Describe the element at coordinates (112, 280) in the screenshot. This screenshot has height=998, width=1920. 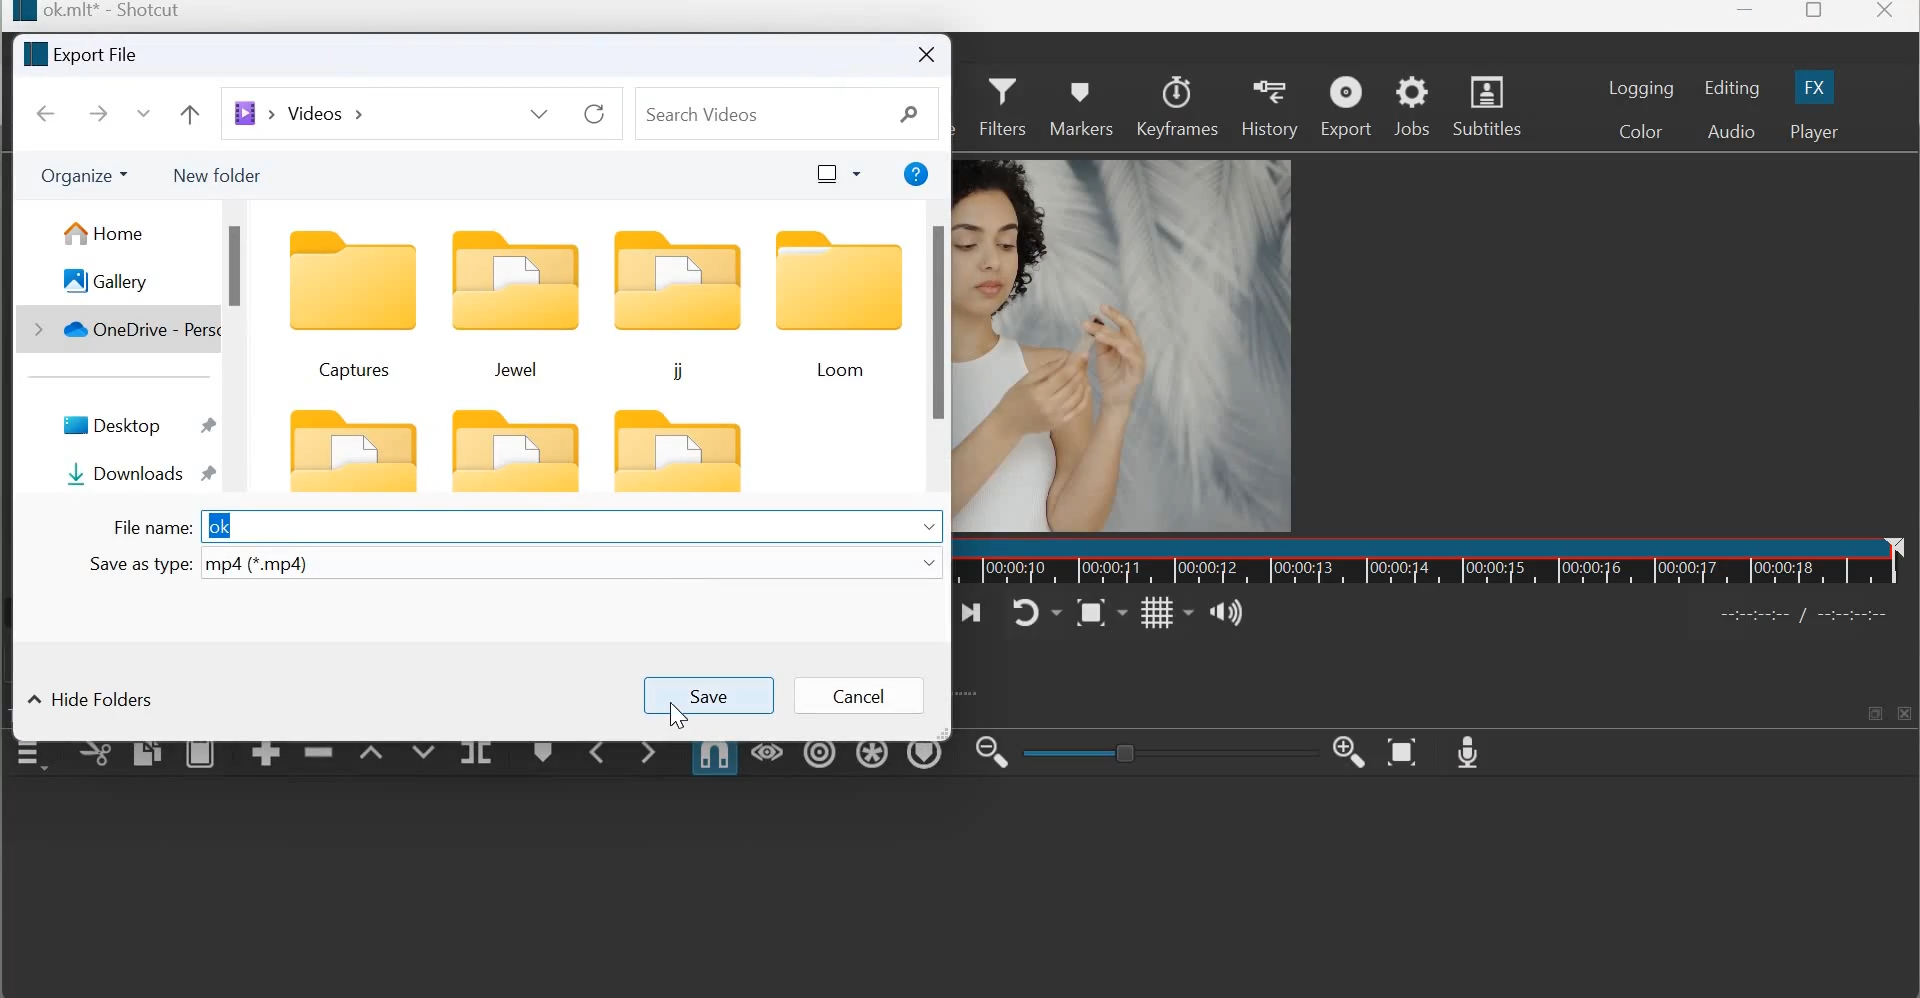
I see `Gallery` at that location.